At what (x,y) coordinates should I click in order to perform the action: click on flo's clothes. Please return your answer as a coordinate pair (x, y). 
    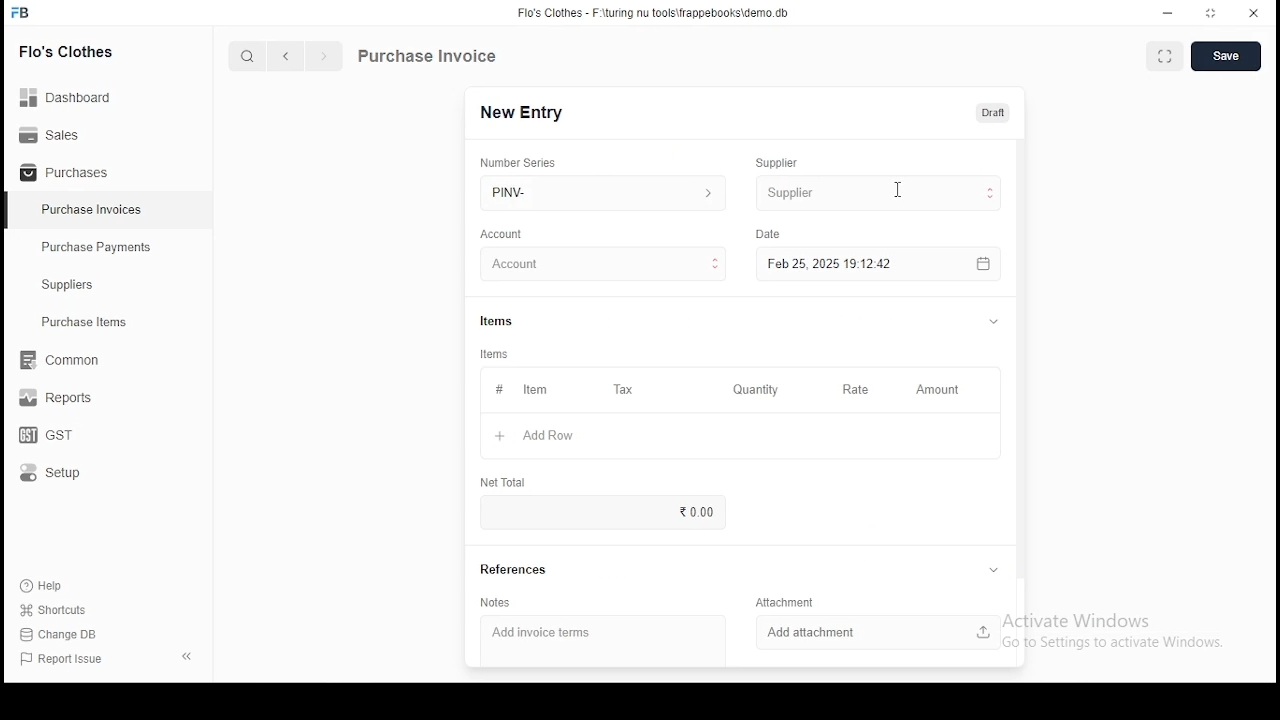
    Looking at the image, I should click on (69, 51).